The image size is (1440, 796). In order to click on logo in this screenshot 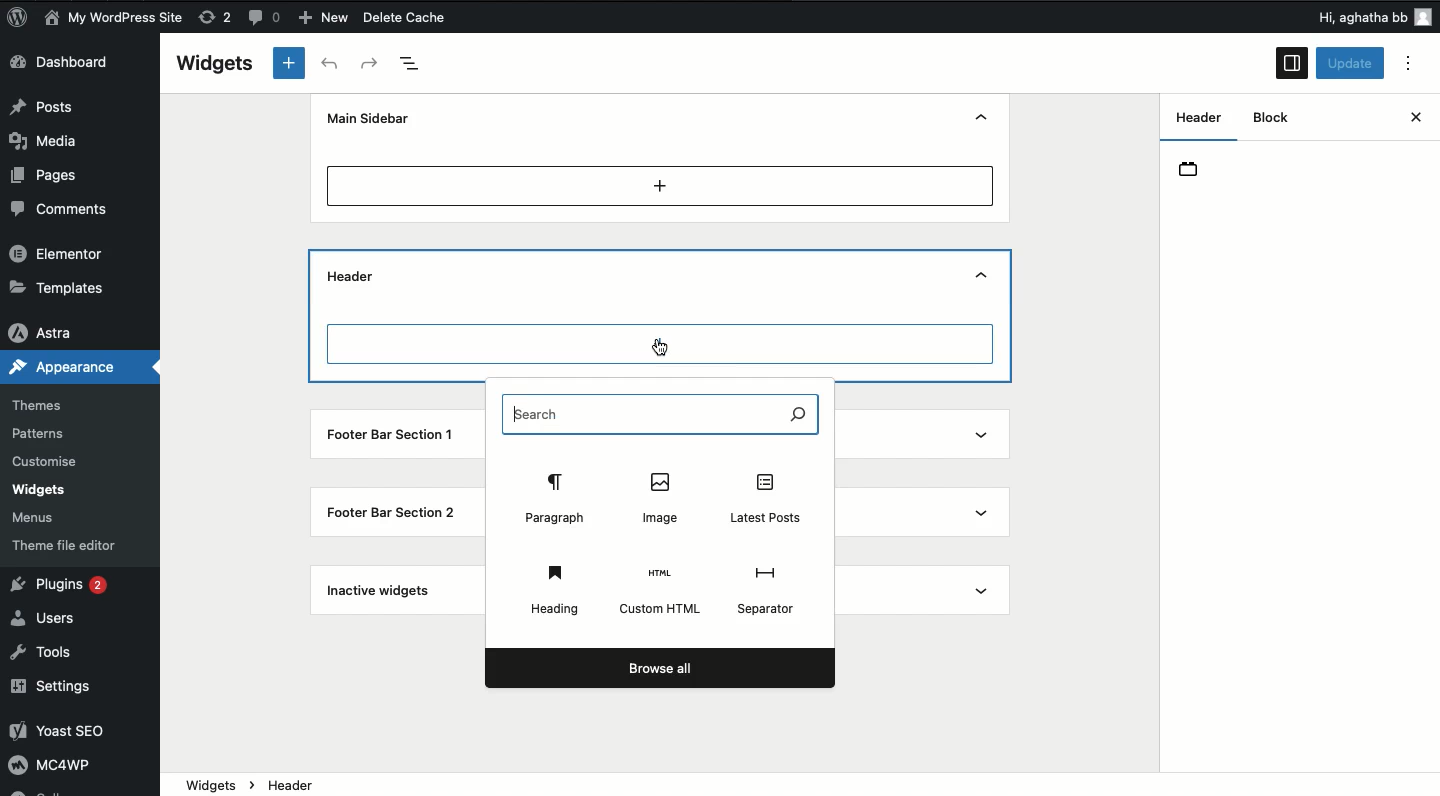, I will do `click(24, 20)`.